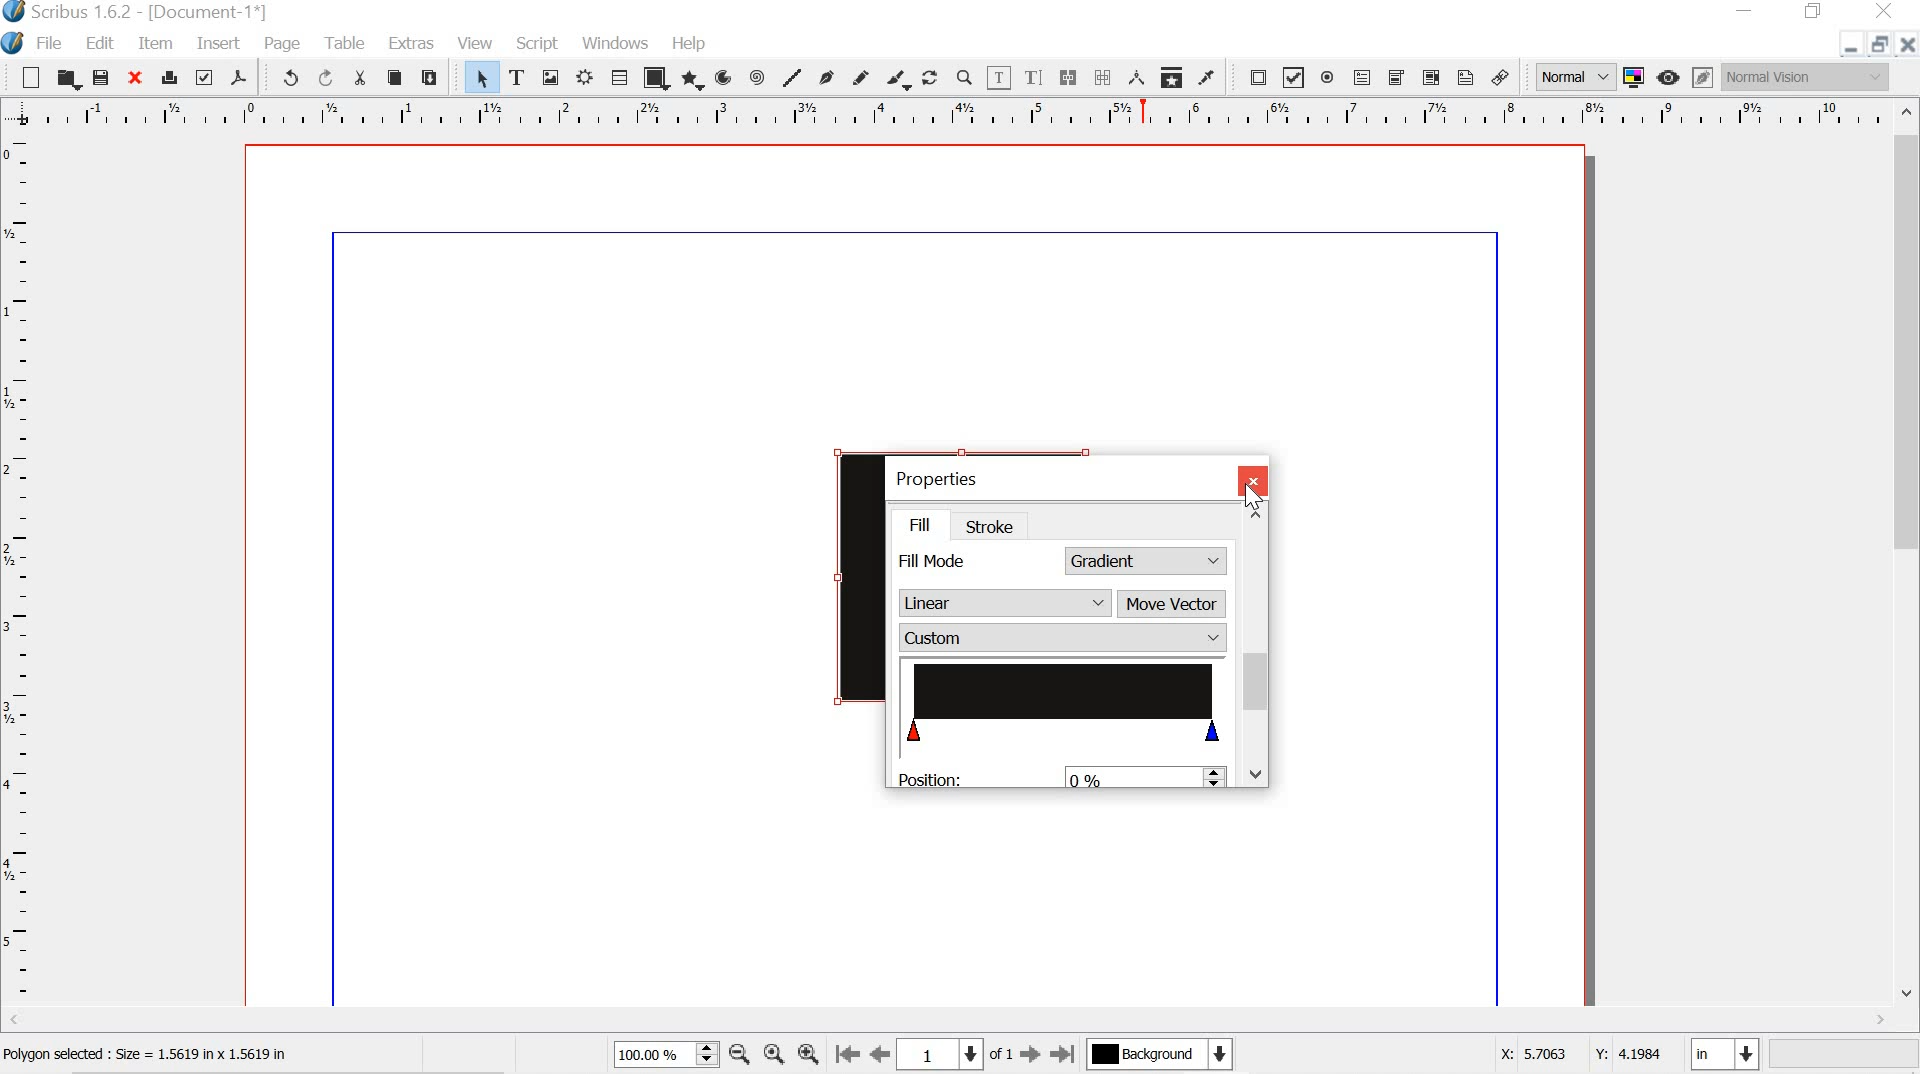 The image size is (1920, 1074). I want to click on restore down, so click(1814, 12).